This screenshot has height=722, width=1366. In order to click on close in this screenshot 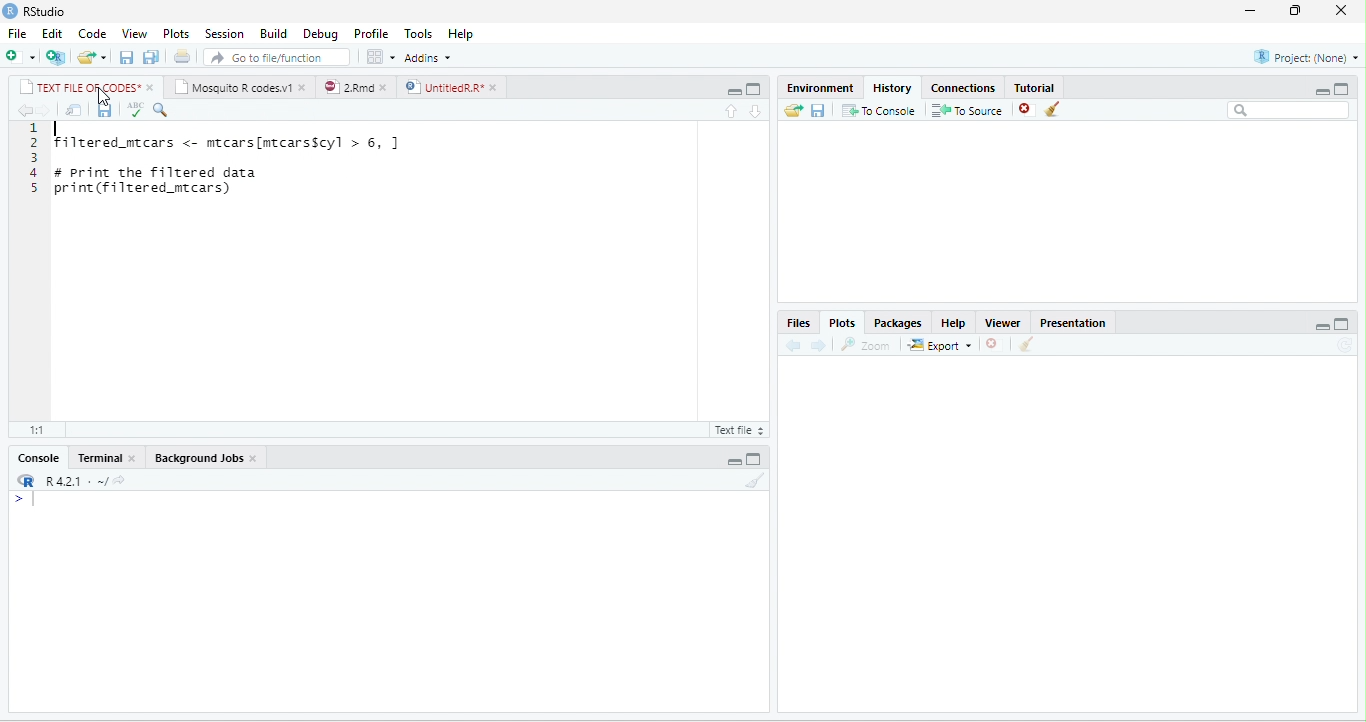, I will do `click(385, 88)`.